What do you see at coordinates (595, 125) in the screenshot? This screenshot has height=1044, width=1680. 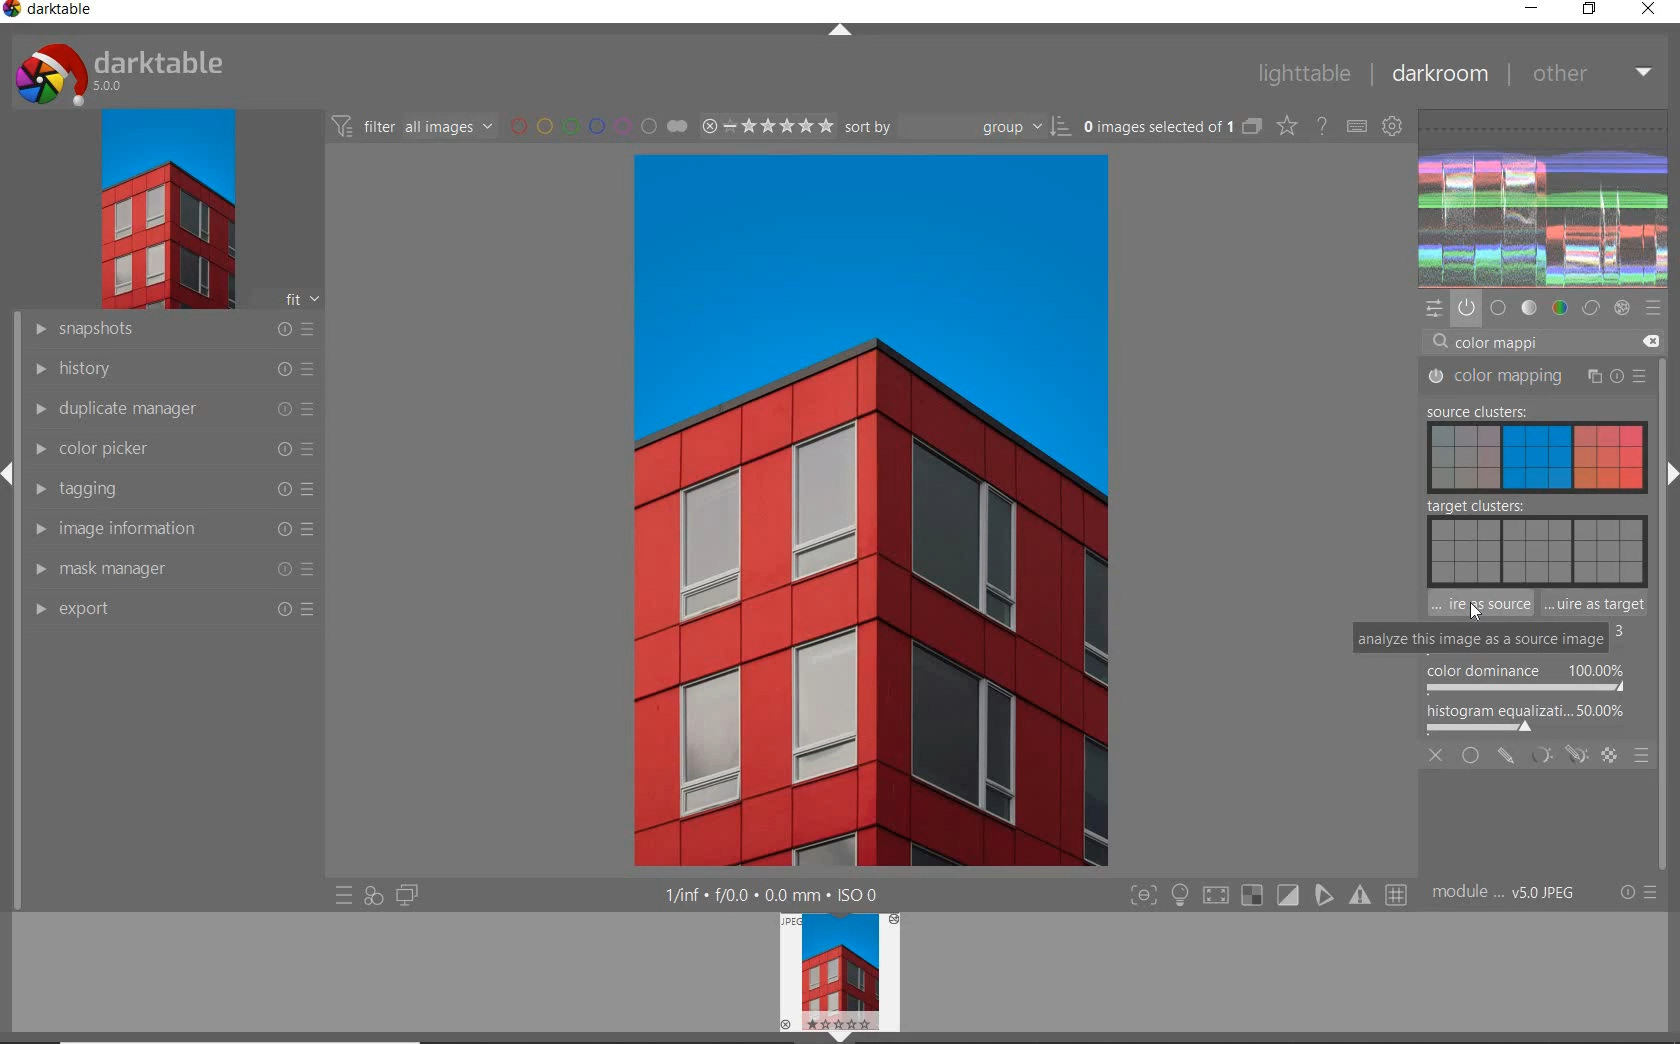 I see `filter by image color label` at bounding box center [595, 125].